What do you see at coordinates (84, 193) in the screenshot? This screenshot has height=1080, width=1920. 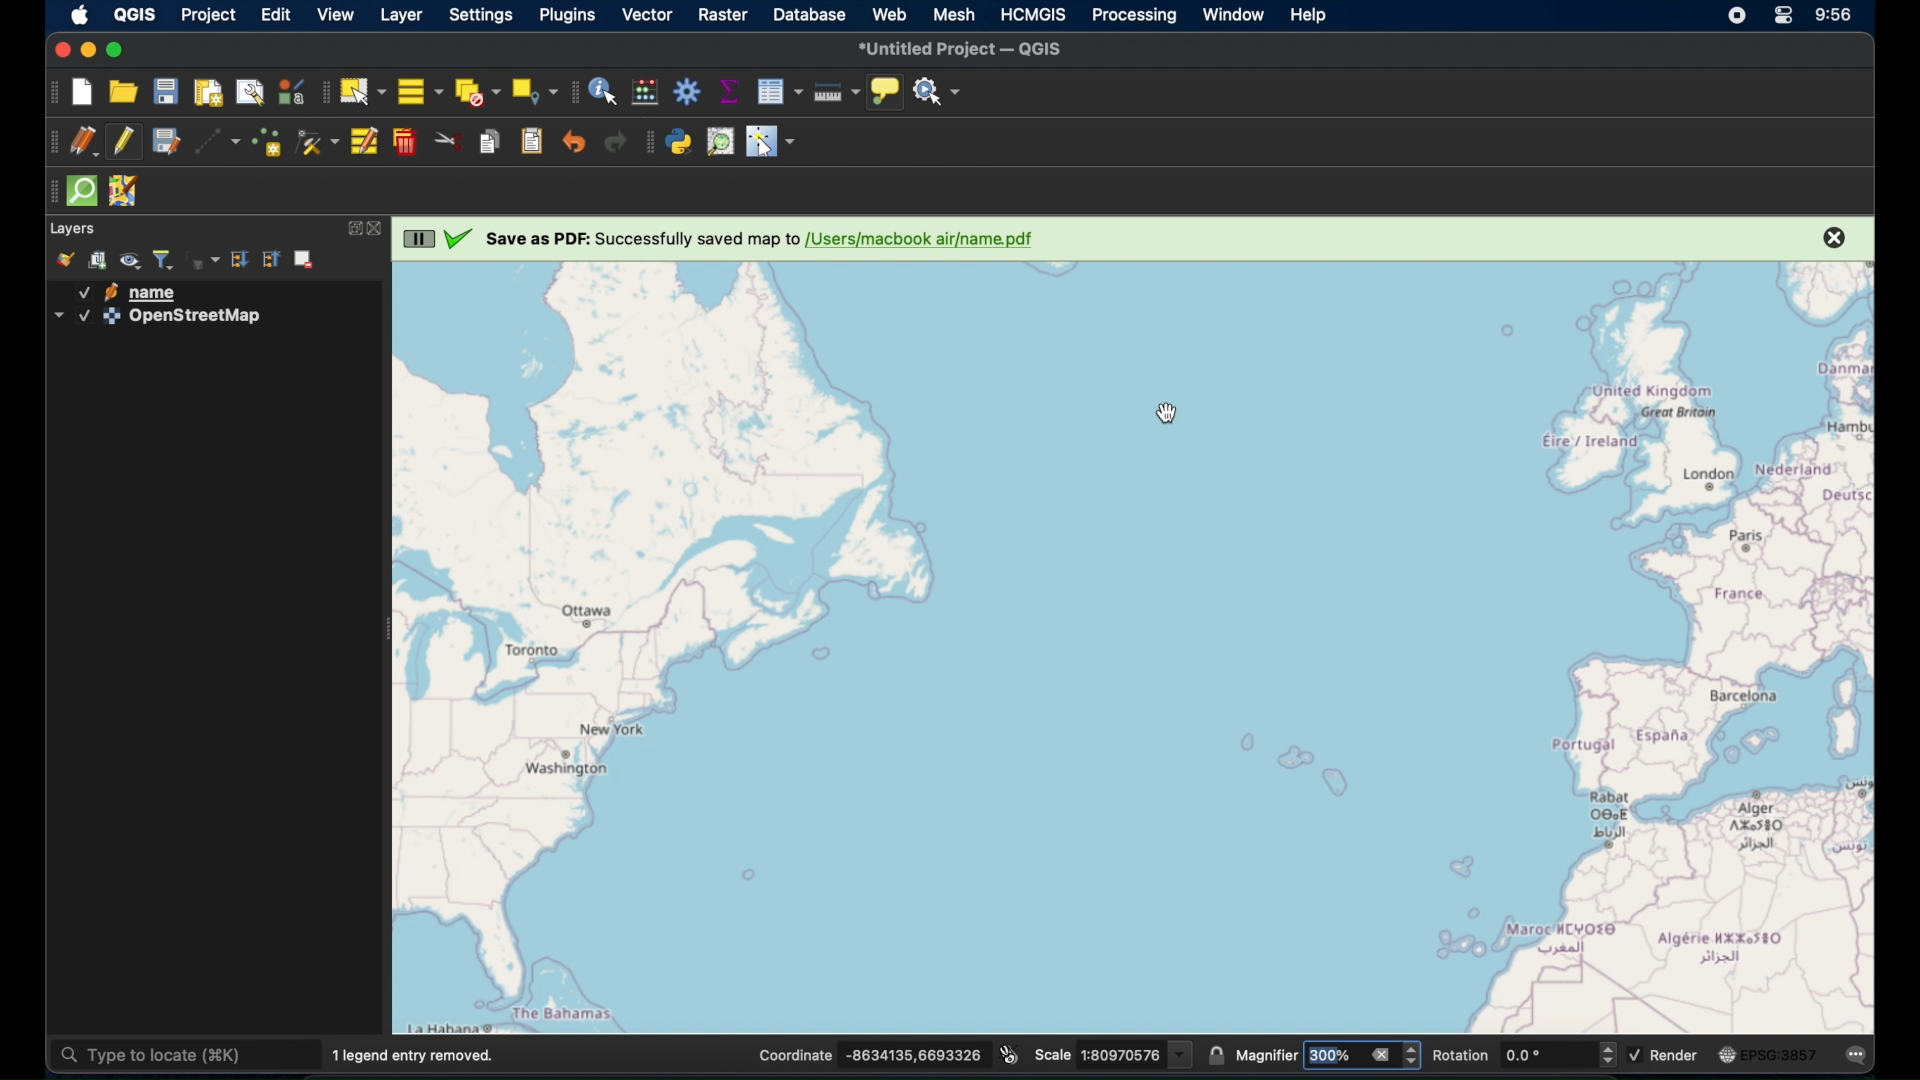 I see `quick som` at bounding box center [84, 193].